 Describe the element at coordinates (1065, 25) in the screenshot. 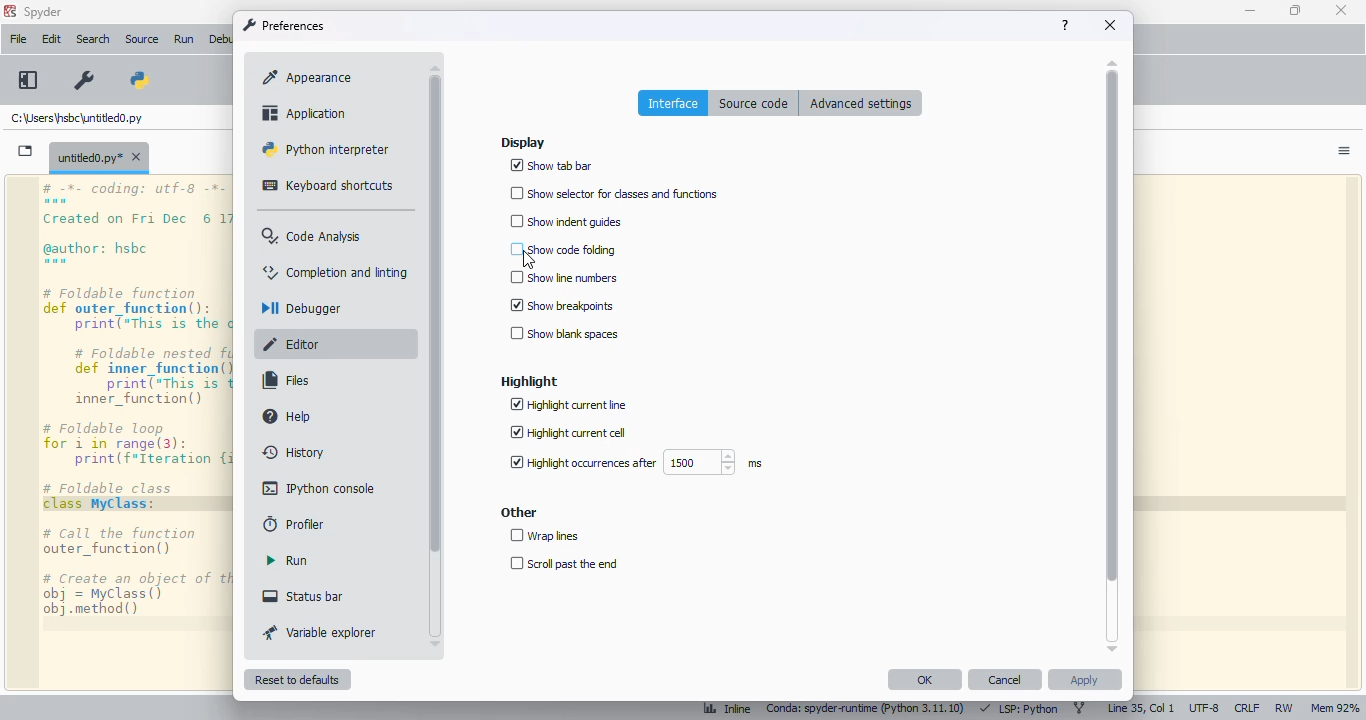

I see `help` at that location.